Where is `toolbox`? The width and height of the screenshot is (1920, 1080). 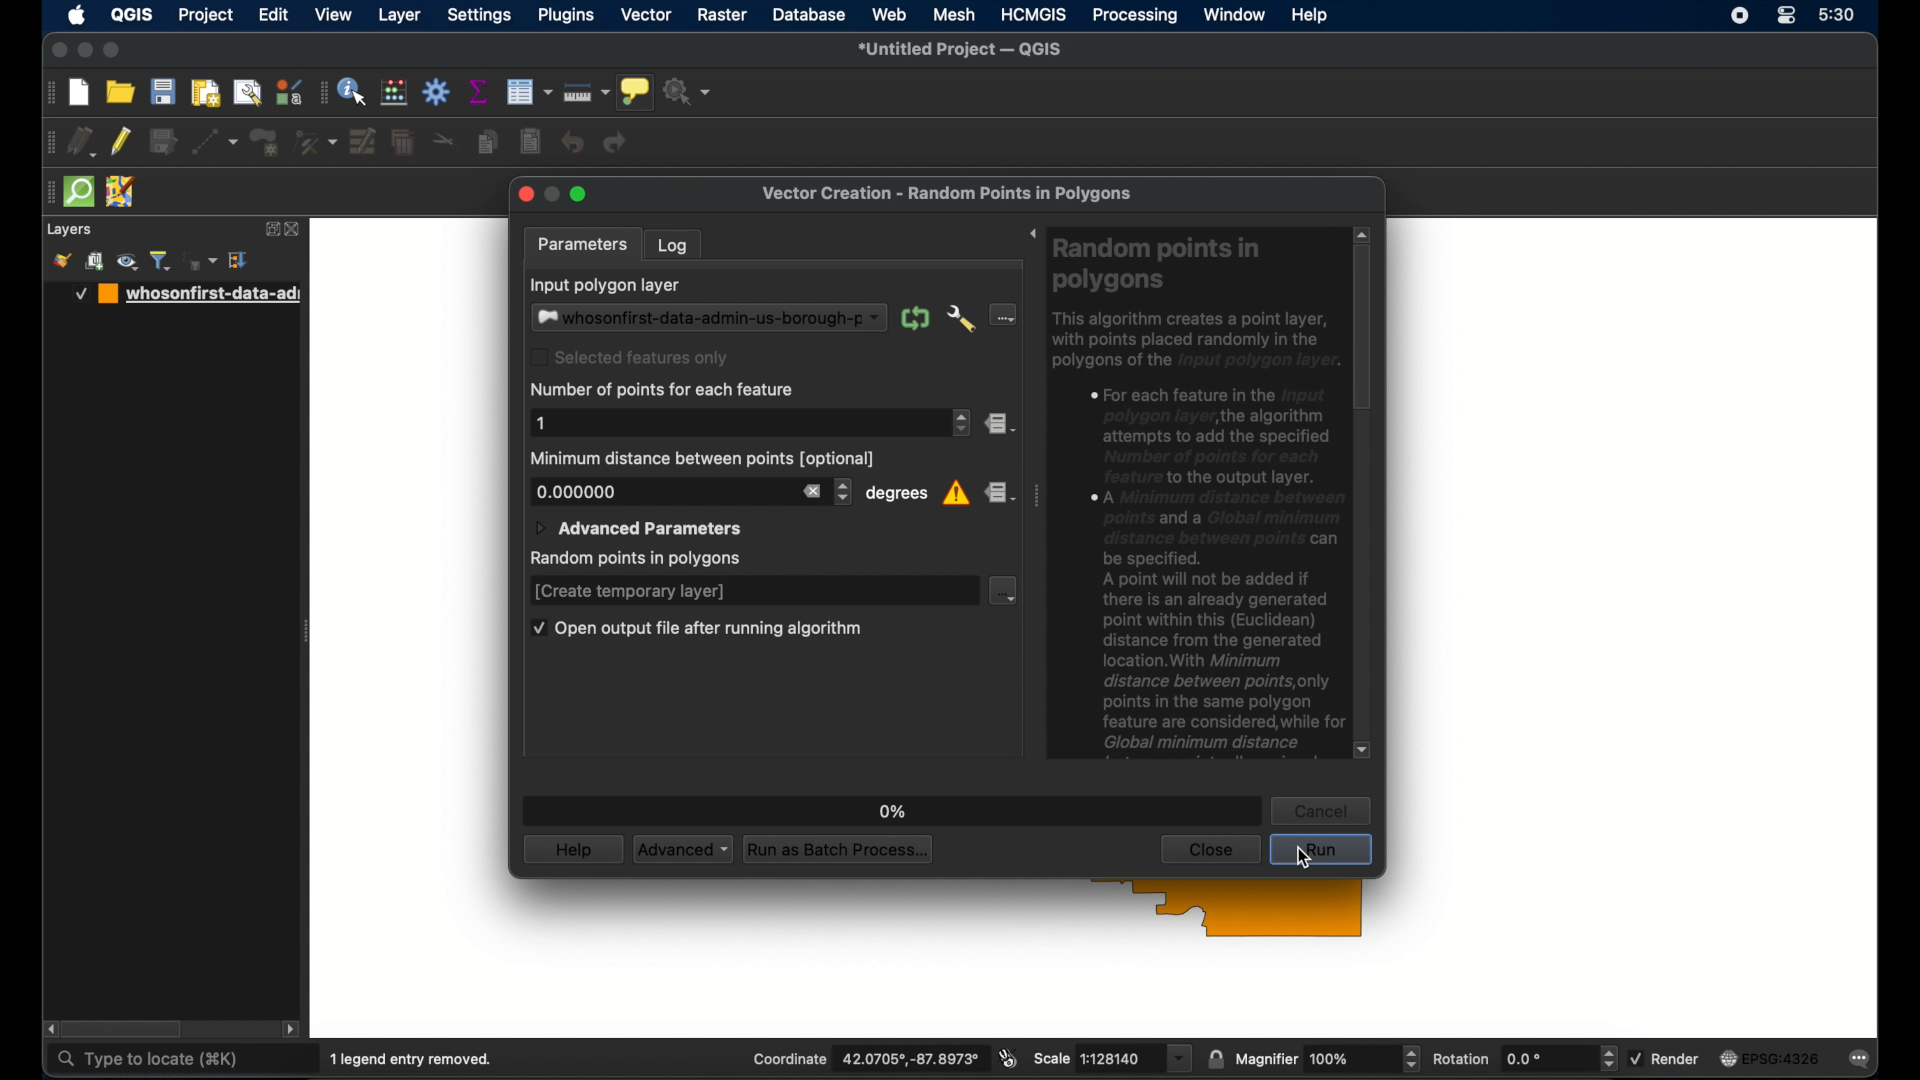 toolbox is located at coordinates (437, 92).